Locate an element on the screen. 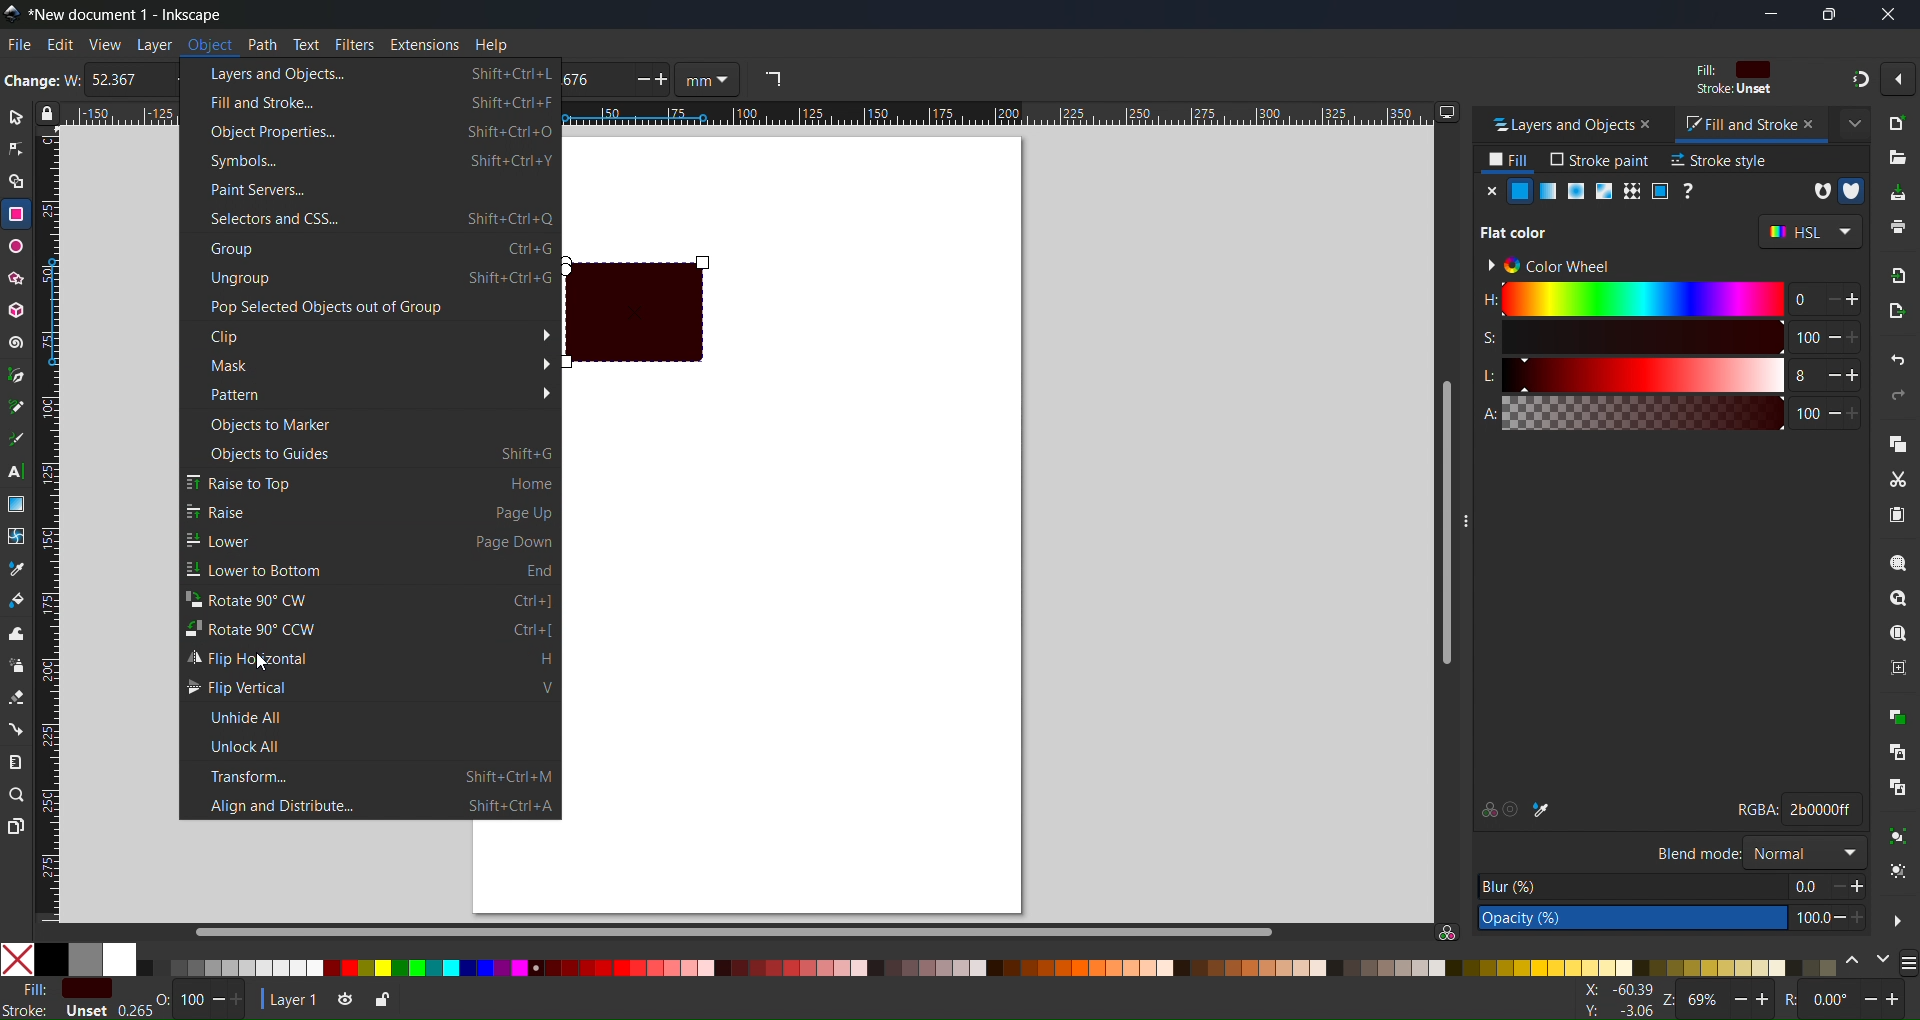  HSL Color is located at coordinates (1810, 232).